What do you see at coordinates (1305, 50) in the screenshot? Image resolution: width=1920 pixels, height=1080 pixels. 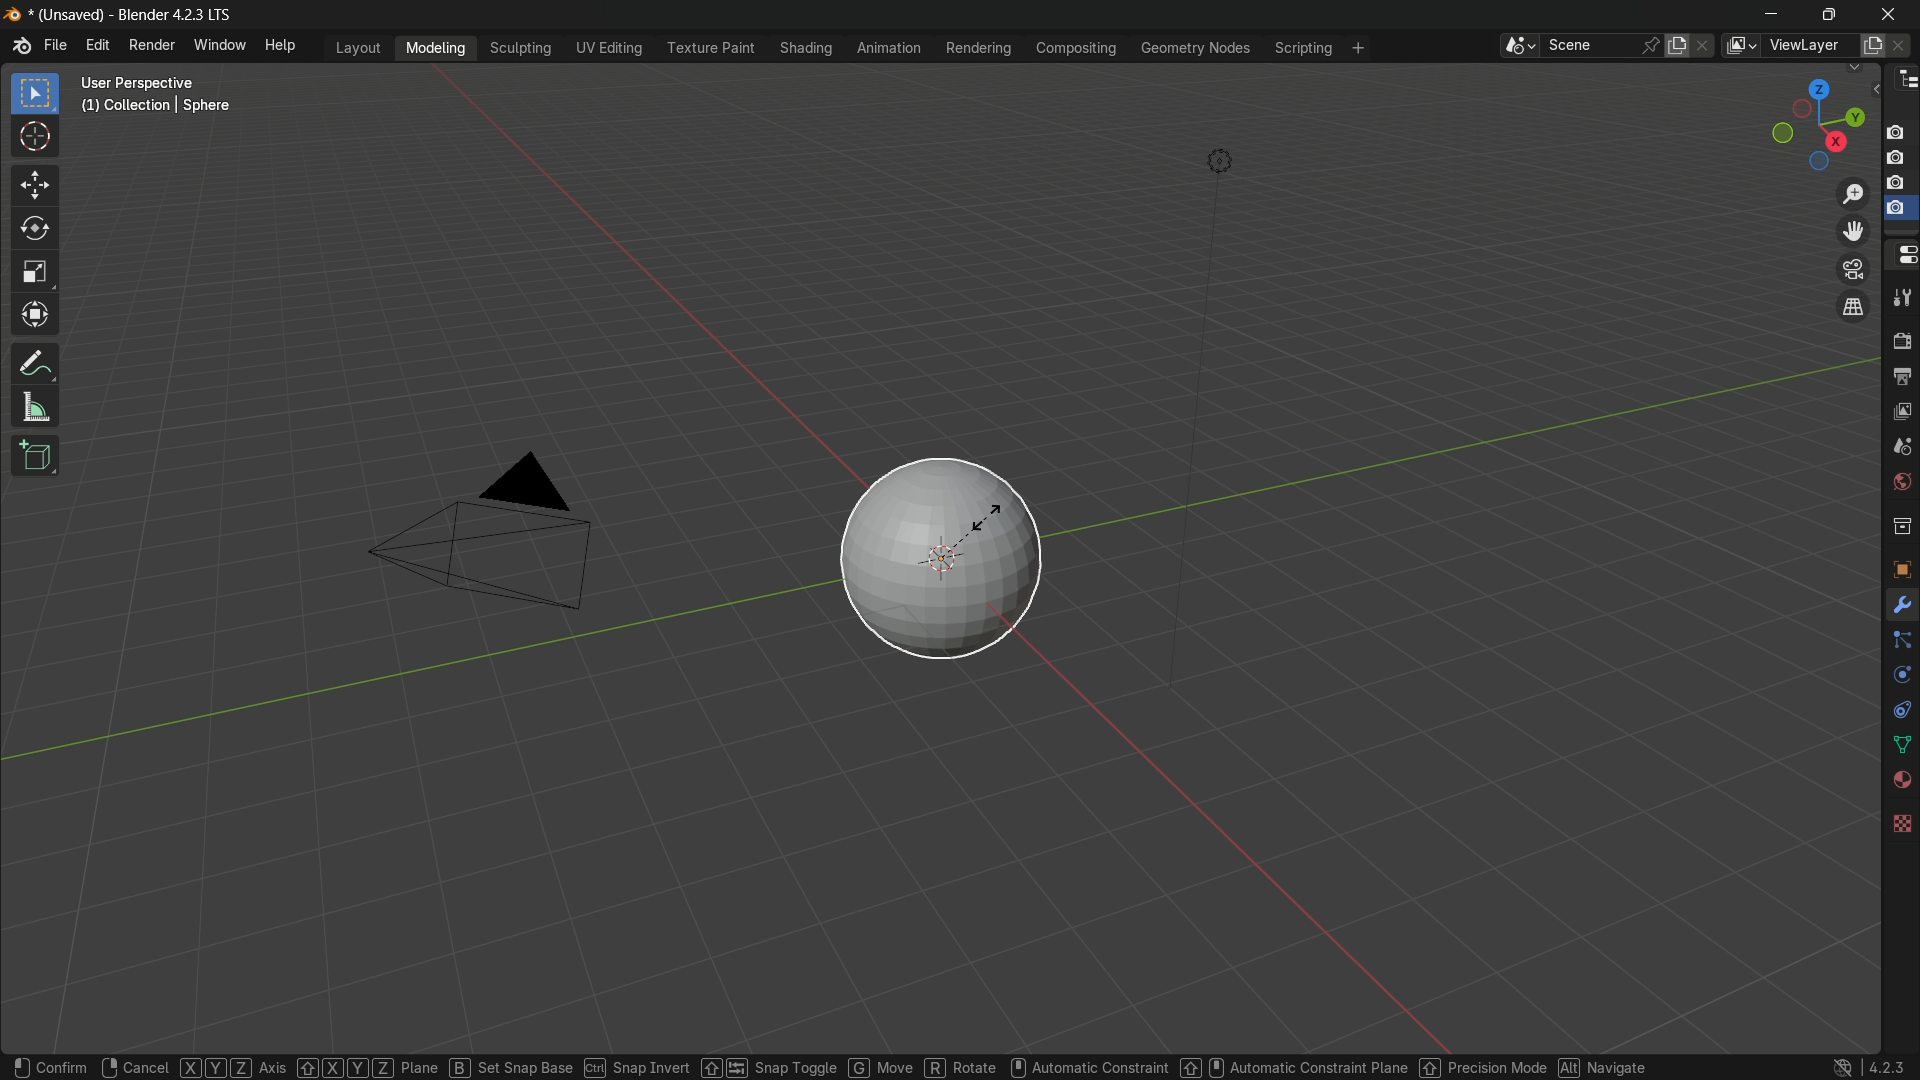 I see `scripting menu` at bounding box center [1305, 50].